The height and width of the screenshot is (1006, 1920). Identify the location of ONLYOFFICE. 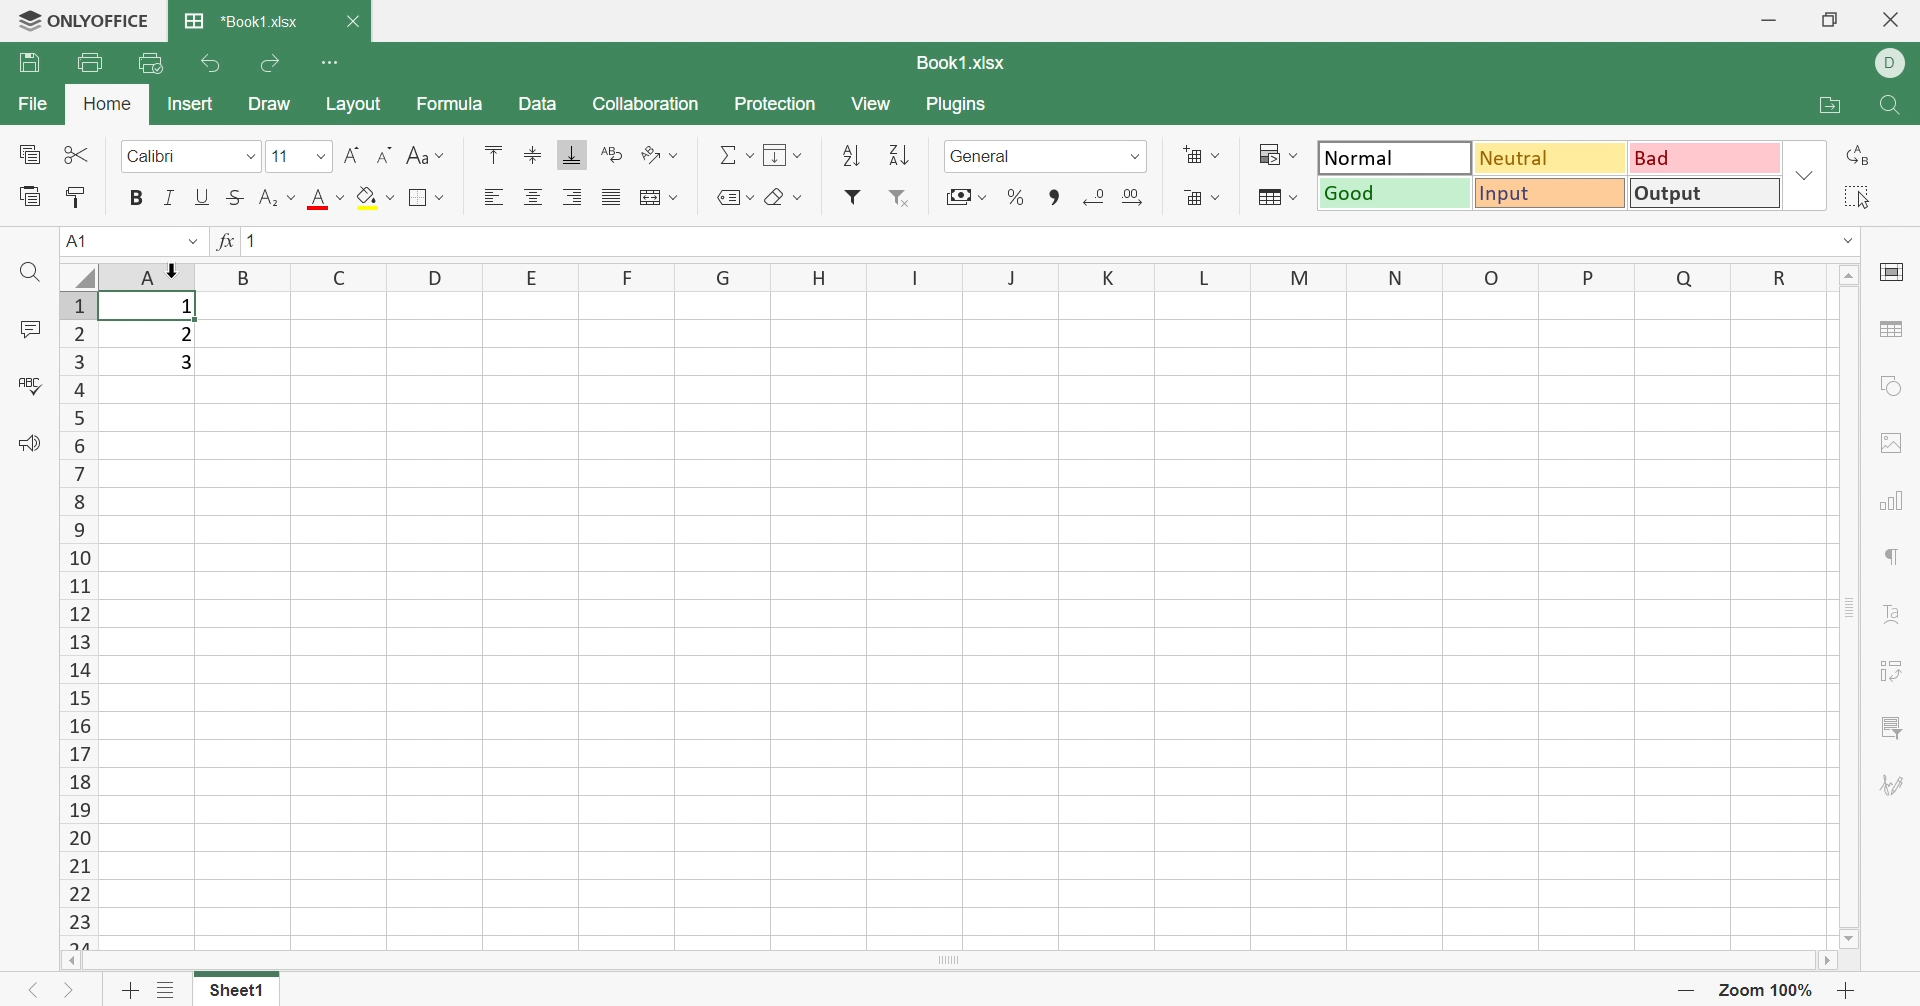
(105, 18).